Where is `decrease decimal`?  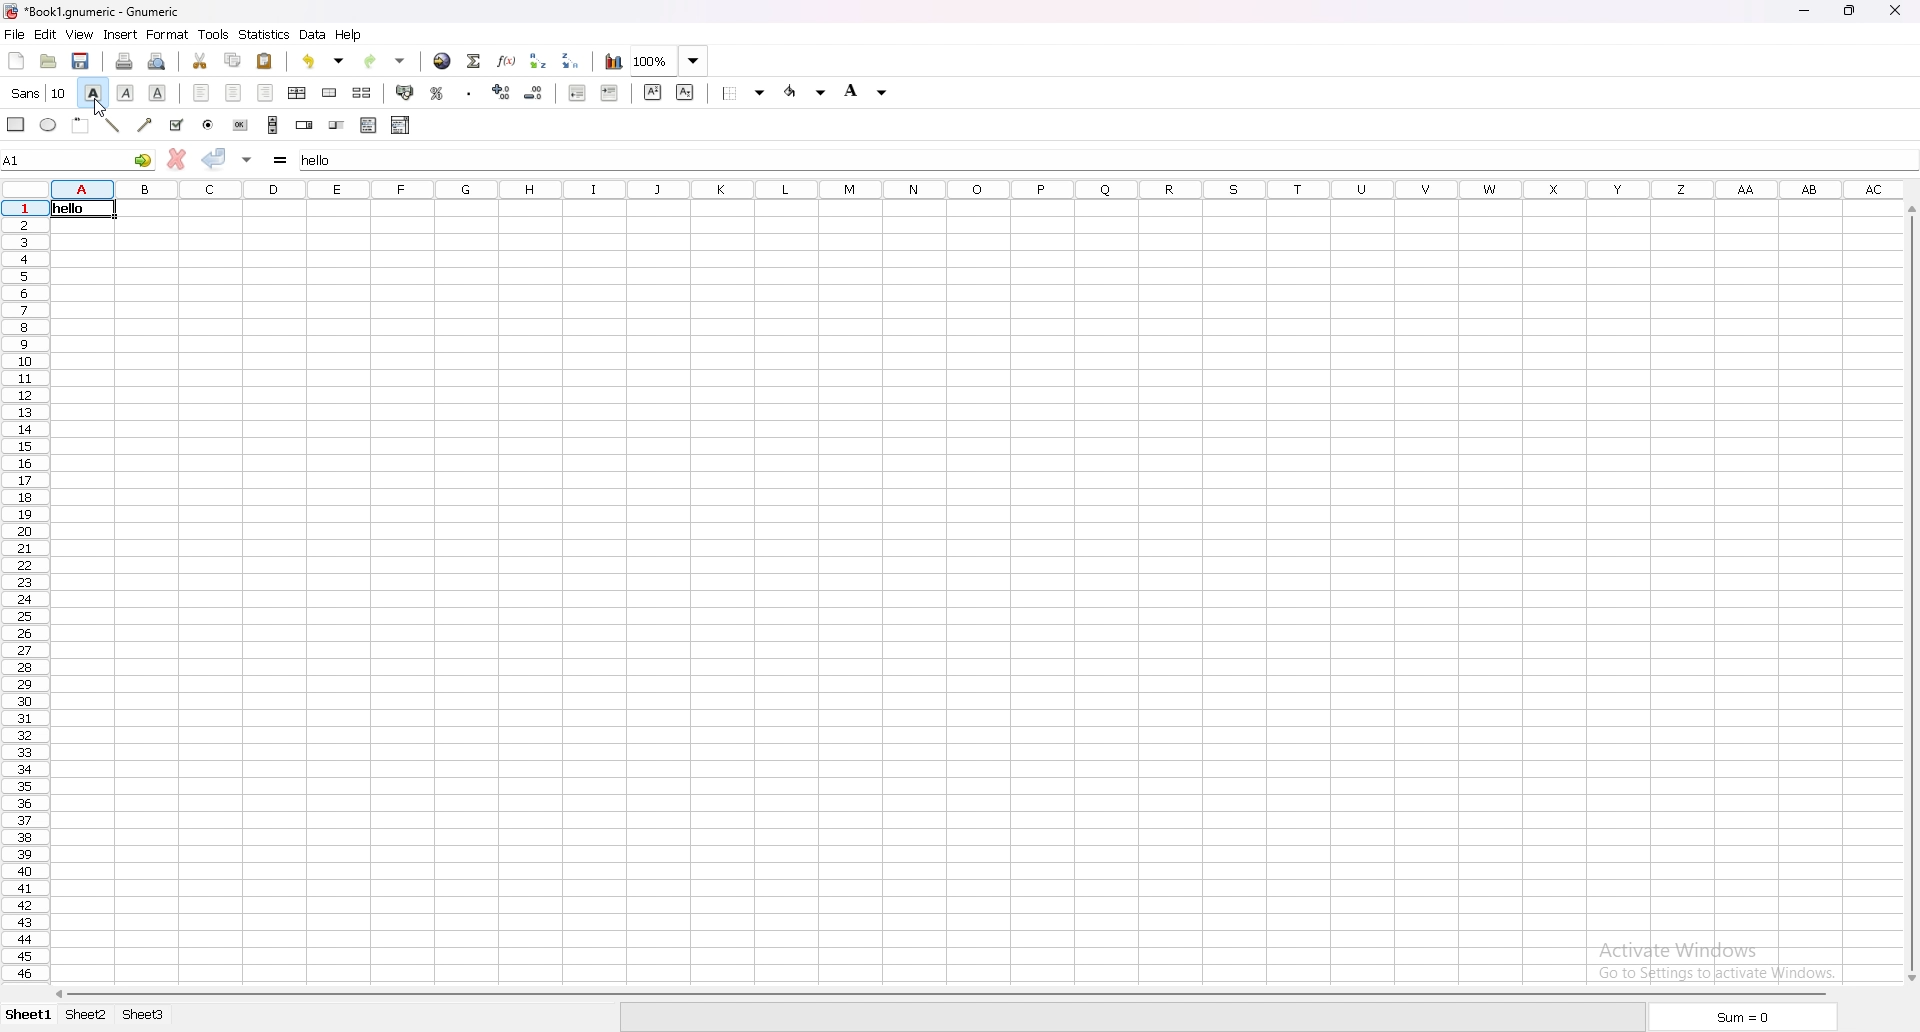 decrease decimal is located at coordinates (533, 93).